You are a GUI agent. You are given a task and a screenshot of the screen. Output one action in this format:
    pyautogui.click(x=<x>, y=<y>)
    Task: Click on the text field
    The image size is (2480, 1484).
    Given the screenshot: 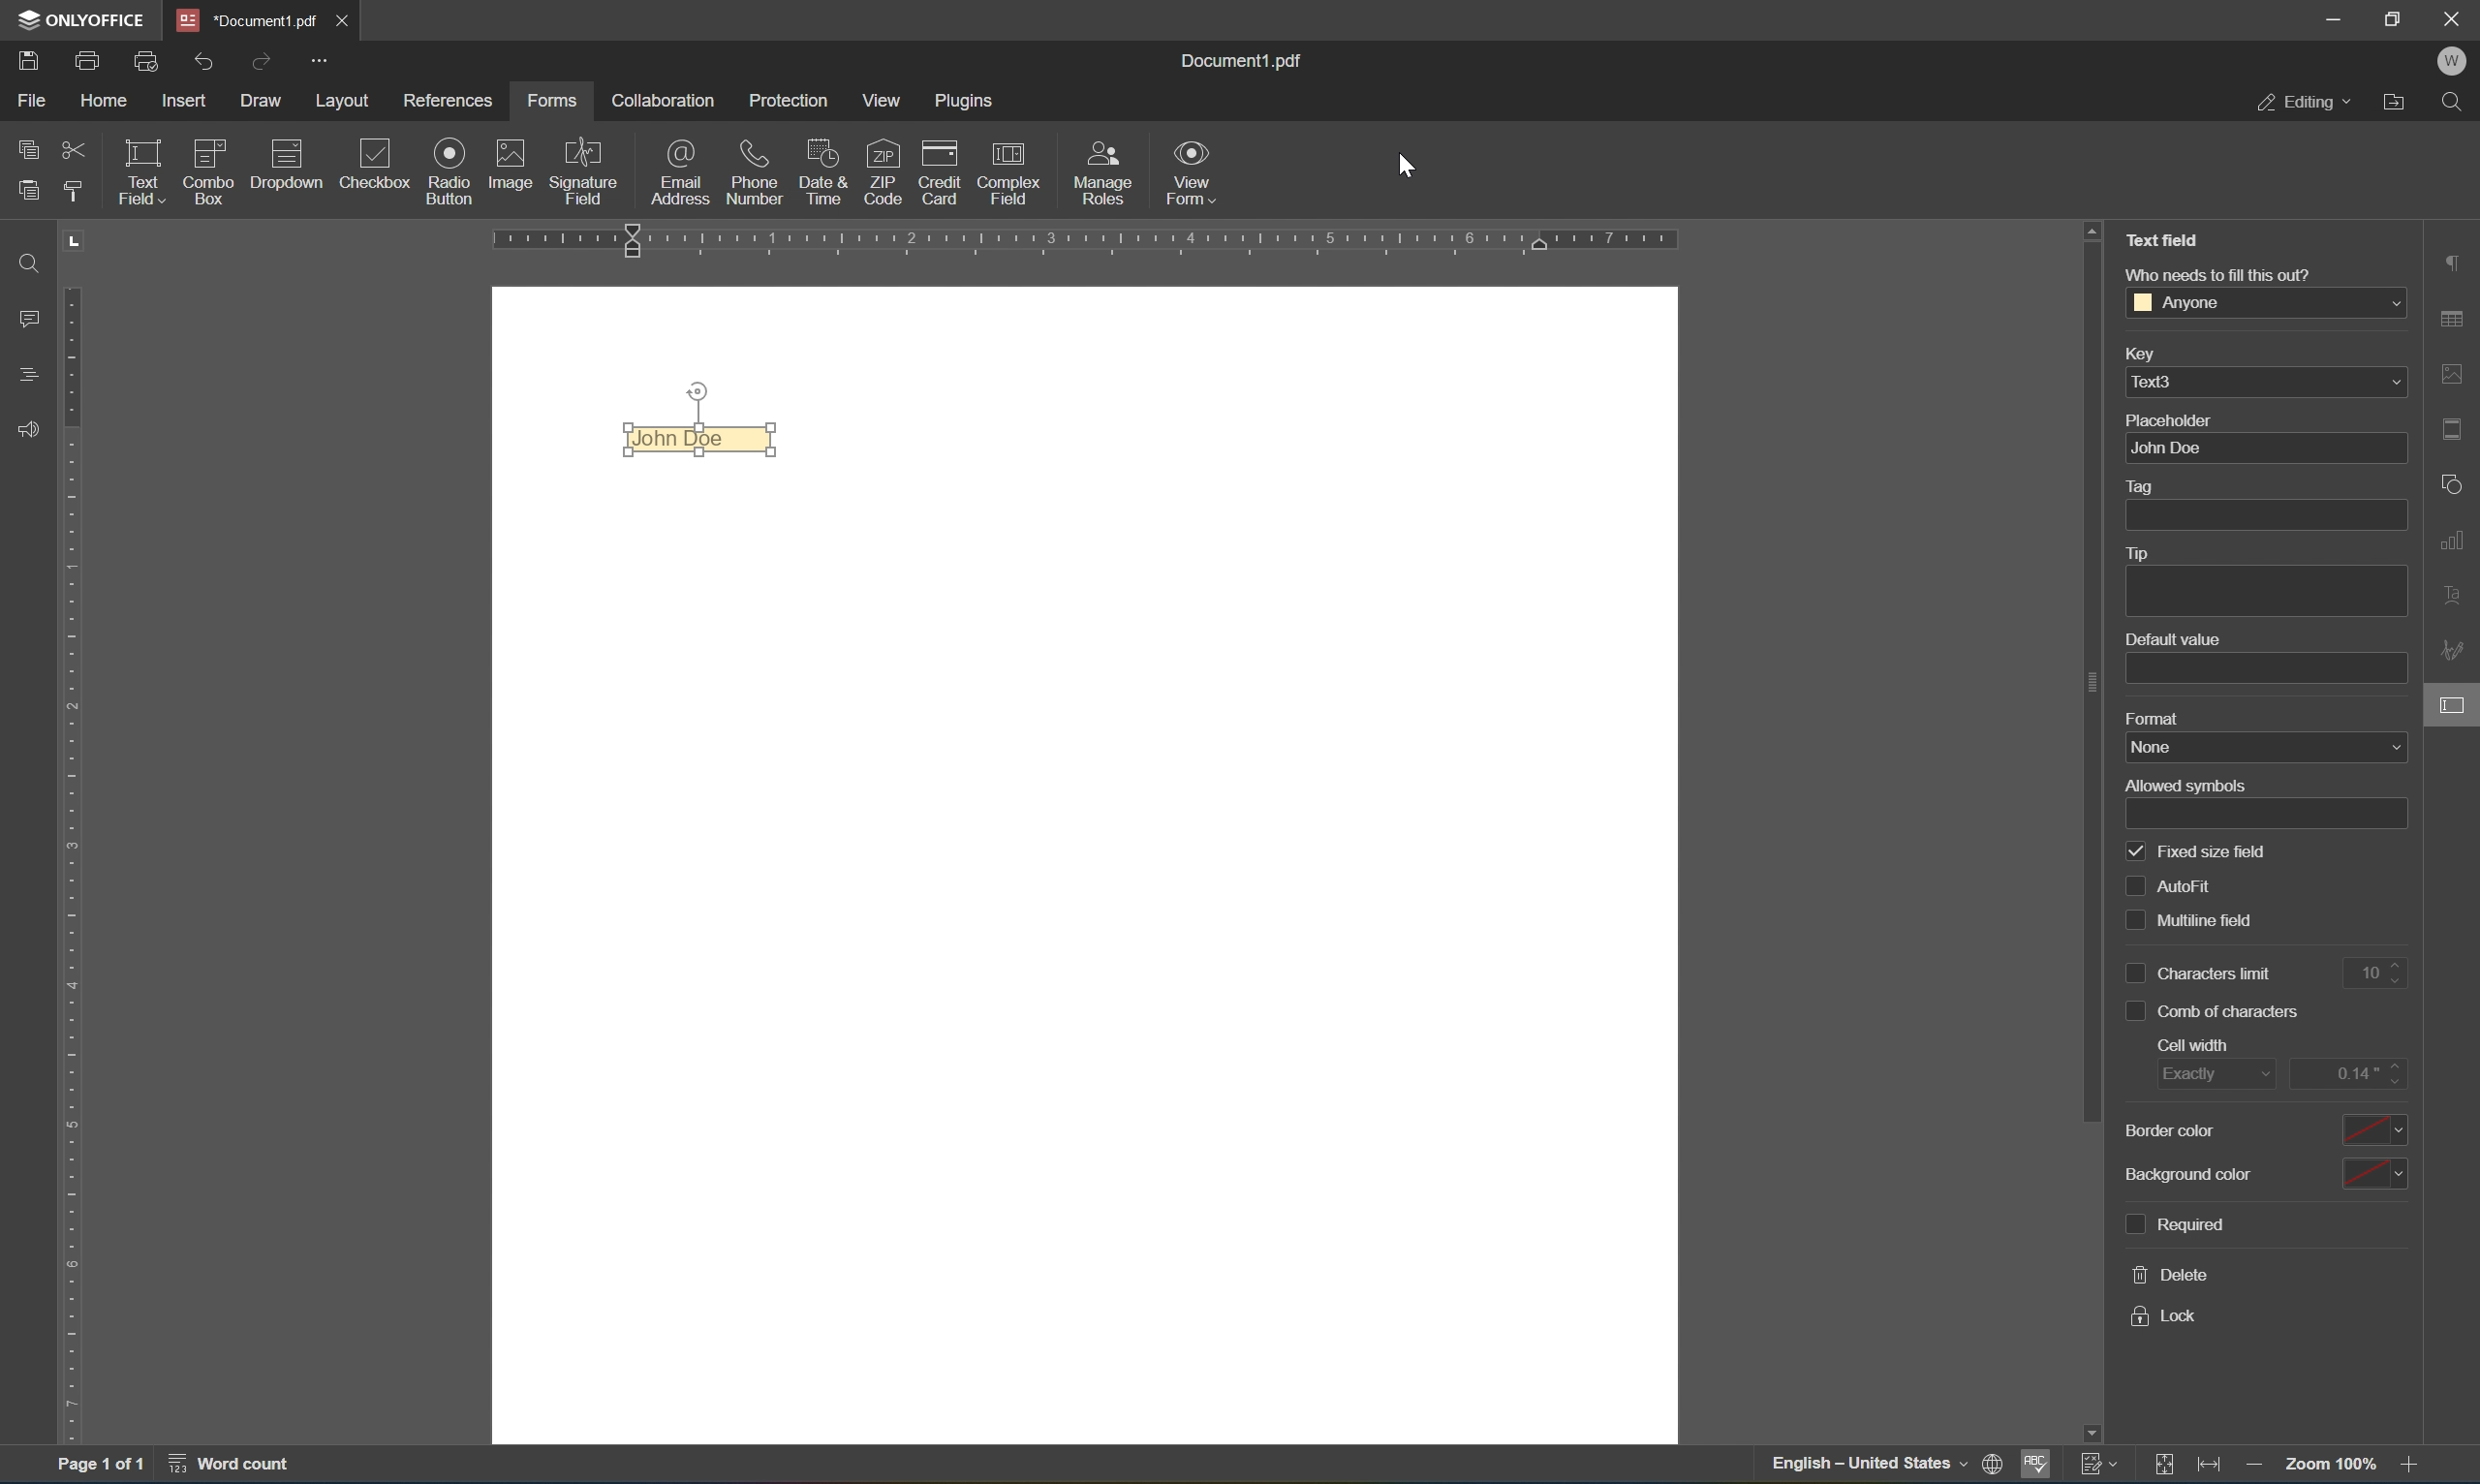 What is the action you would take?
    pyautogui.click(x=141, y=170)
    